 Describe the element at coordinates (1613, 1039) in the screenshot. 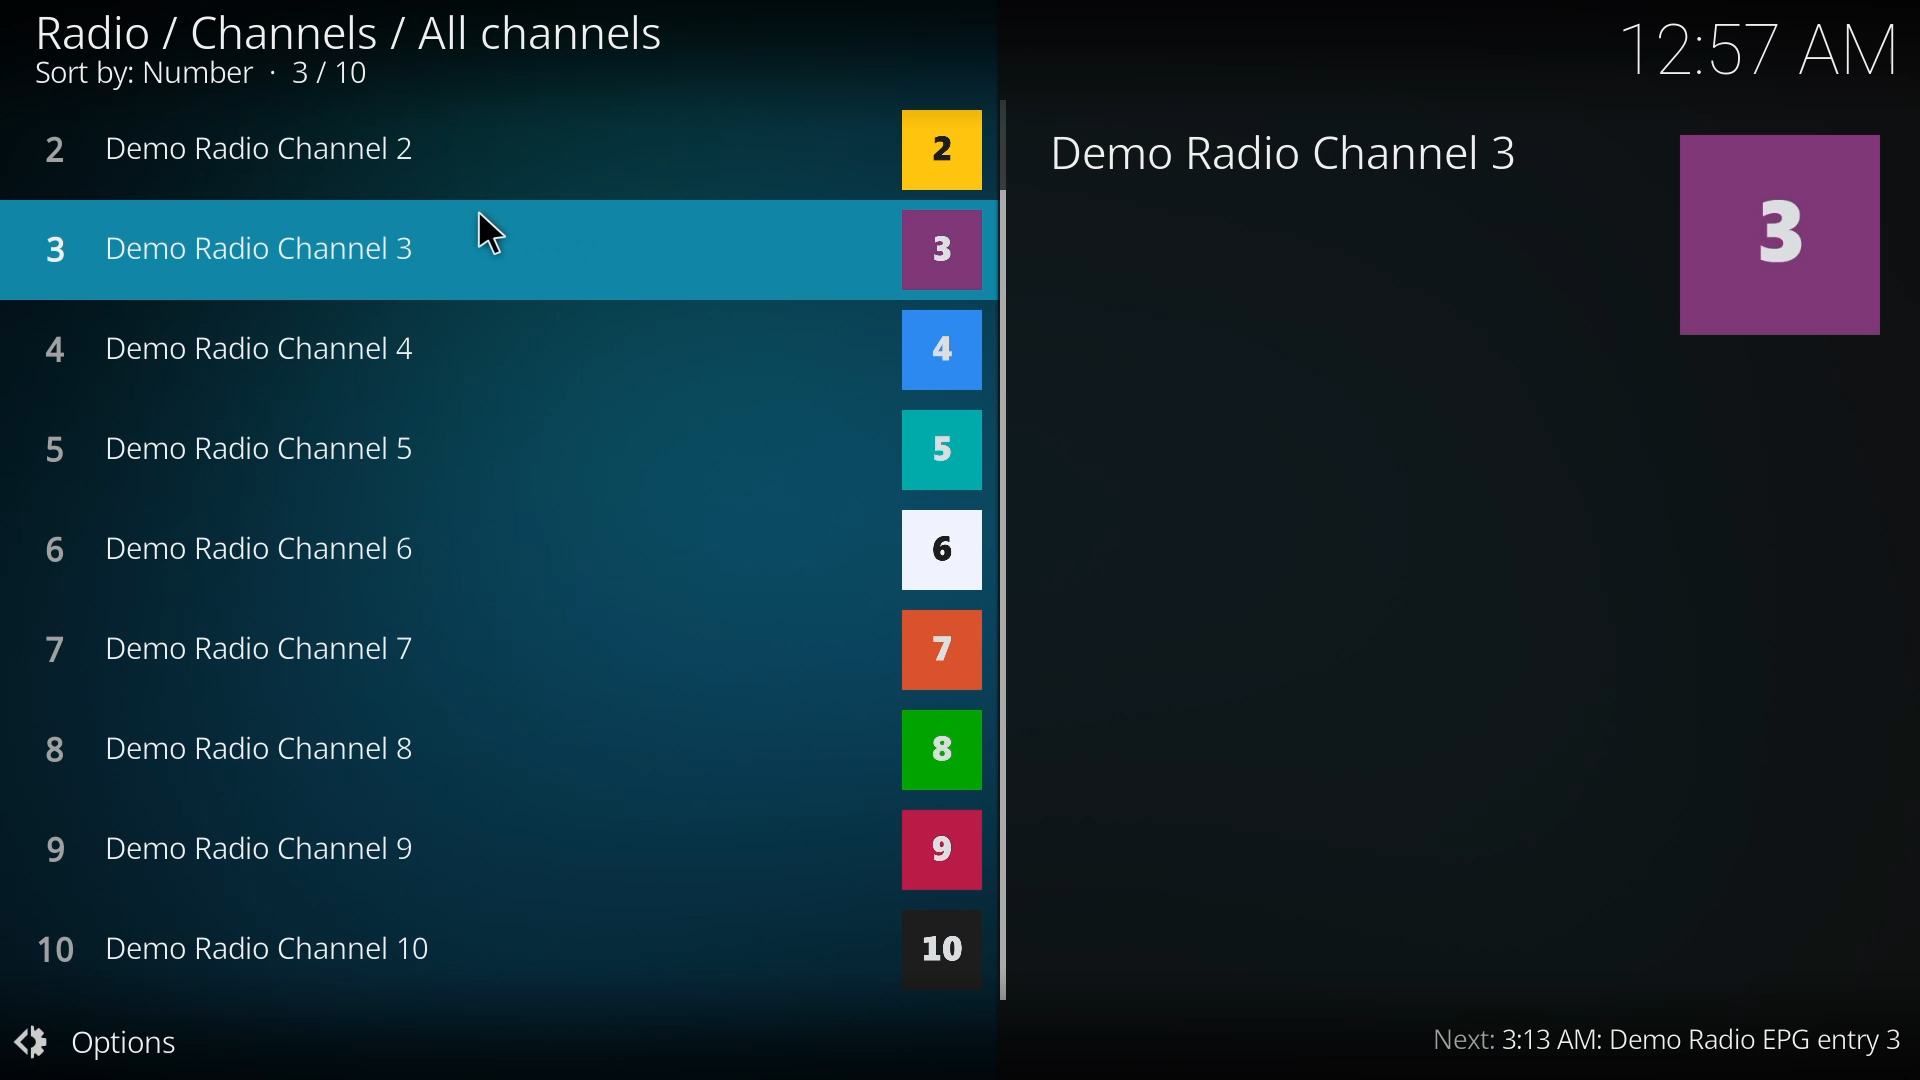

I see `Next: 3:13 AM: Demo Radio EPG entry 3` at that location.